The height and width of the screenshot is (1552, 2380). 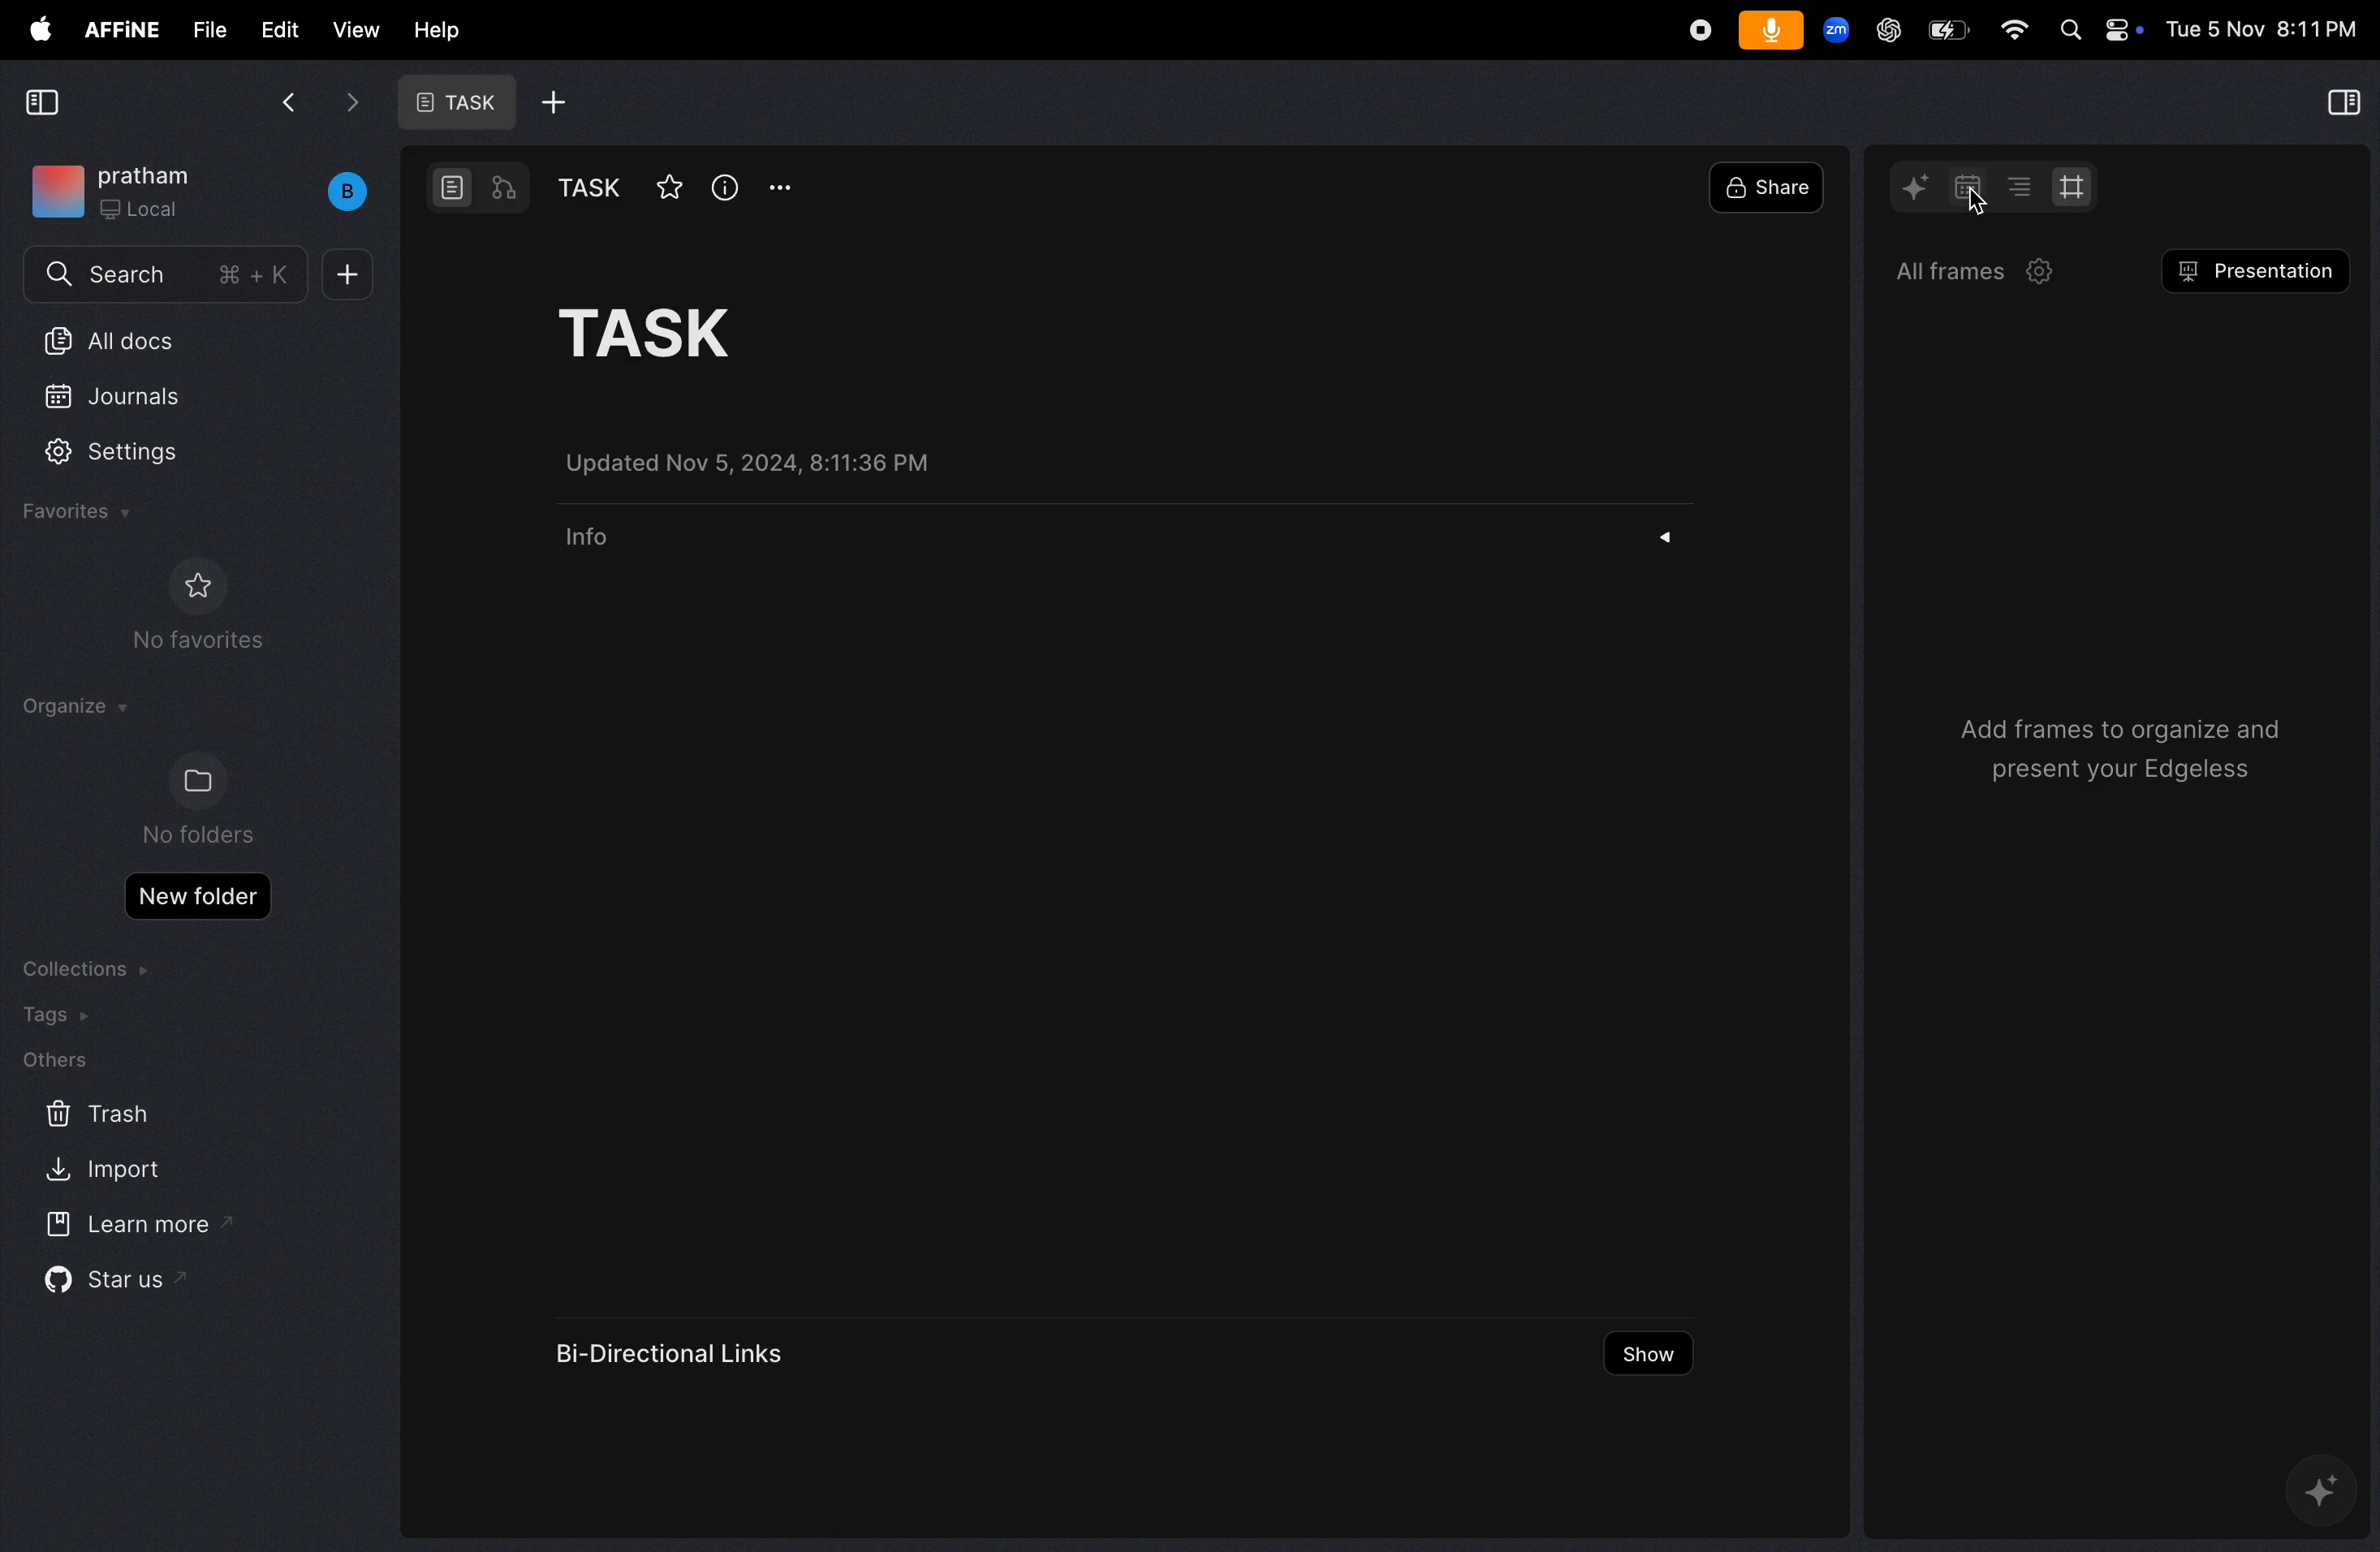 What do you see at coordinates (198, 896) in the screenshot?
I see `new folder` at bounding box center [198, 896].